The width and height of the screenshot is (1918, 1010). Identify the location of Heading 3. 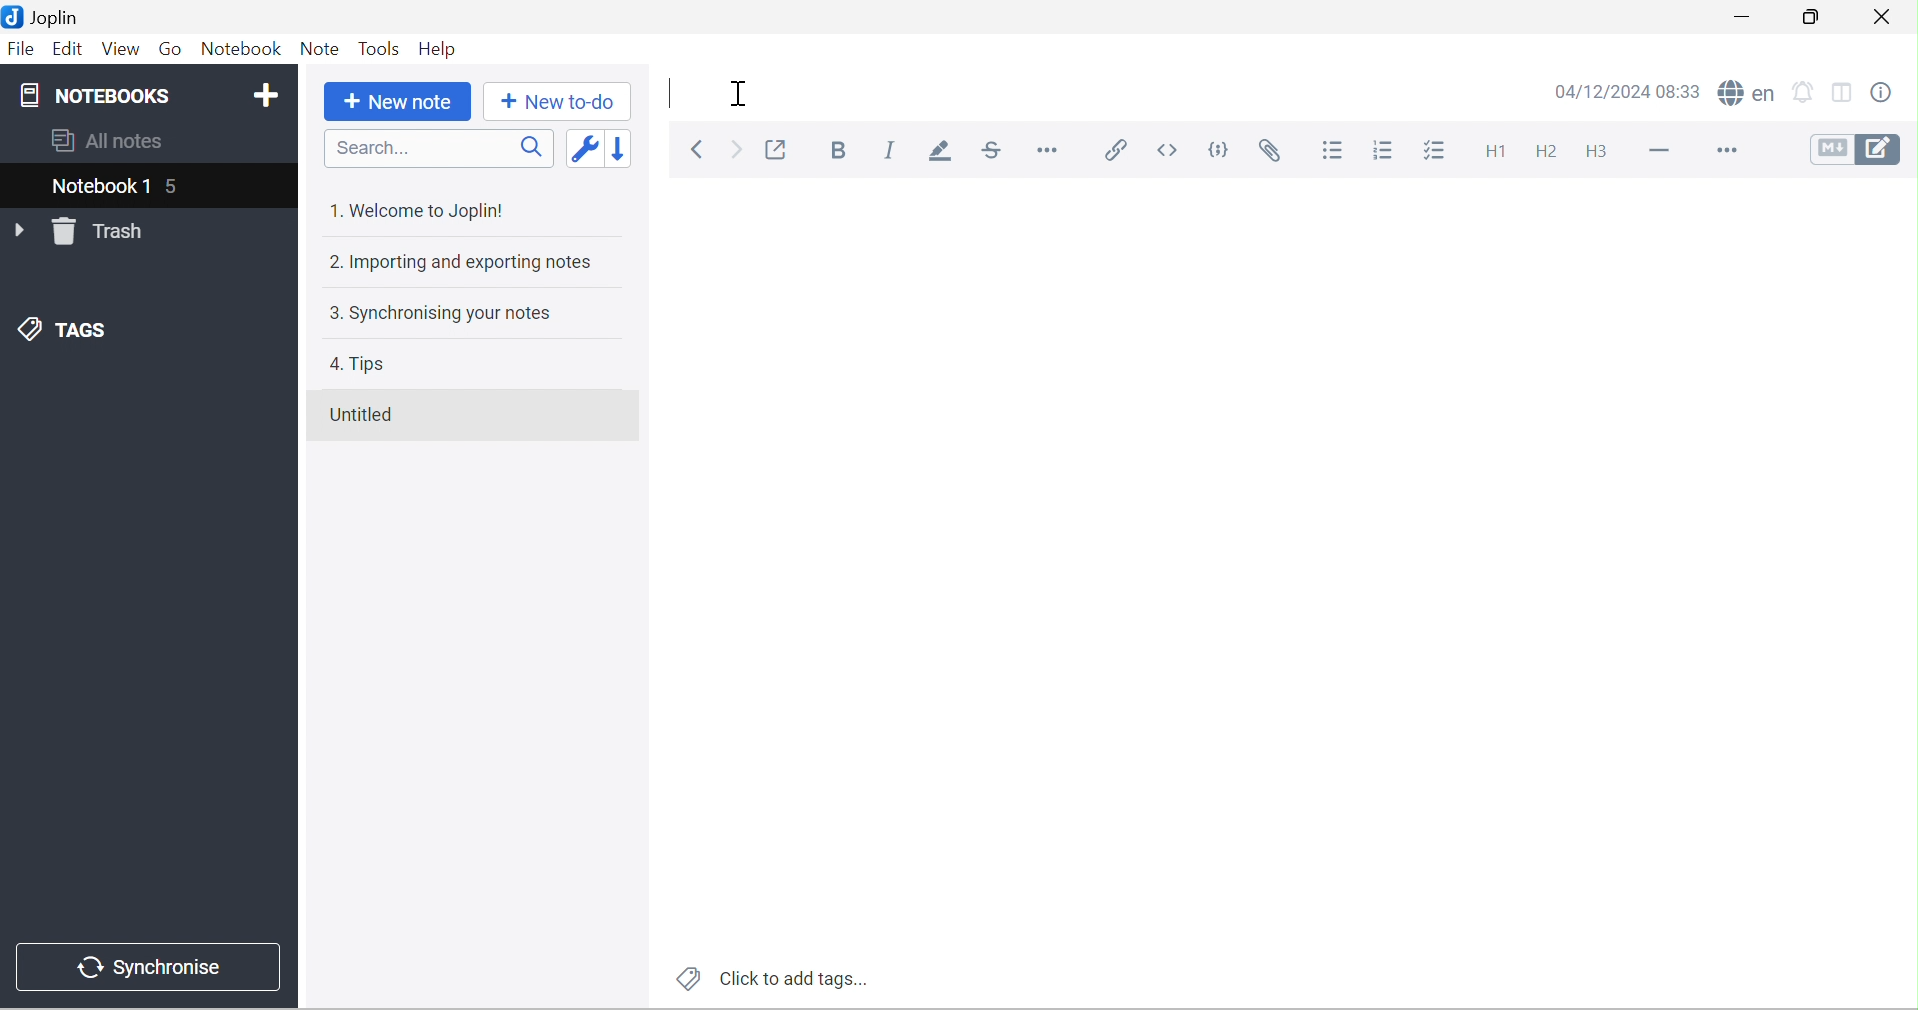
(1599, 152).